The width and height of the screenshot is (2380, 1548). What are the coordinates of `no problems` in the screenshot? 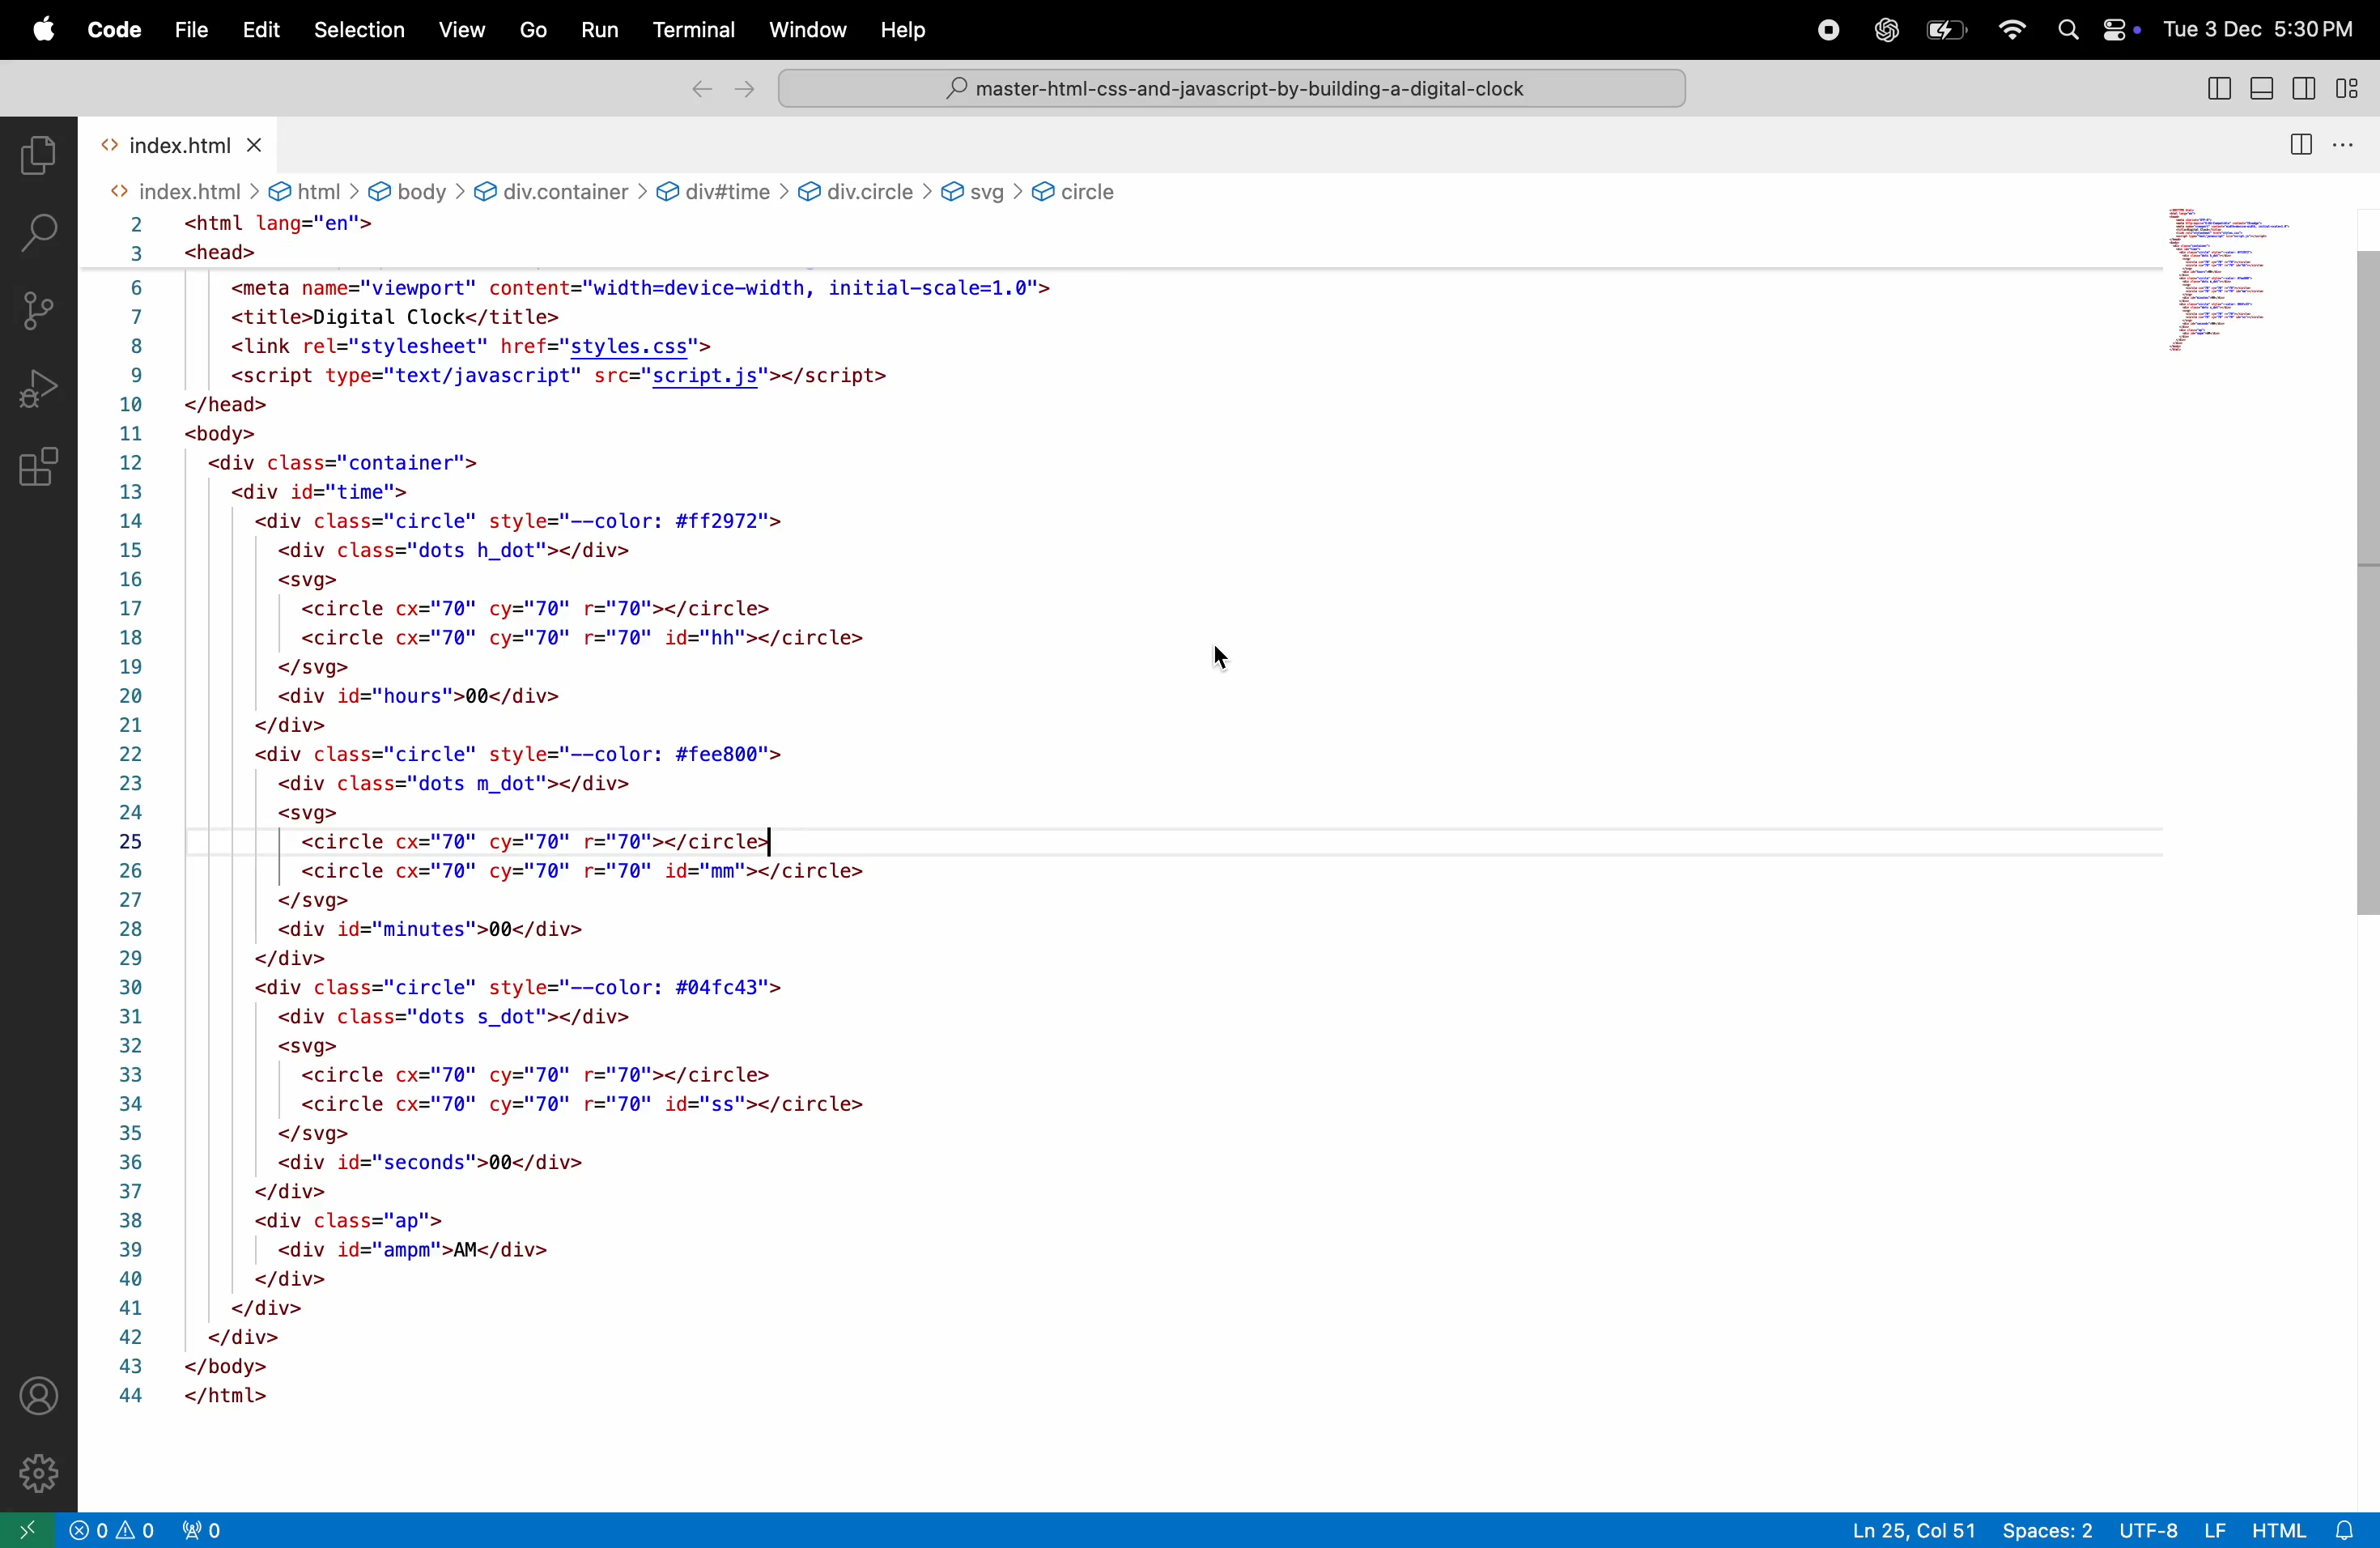 It's located at (108, 1530).